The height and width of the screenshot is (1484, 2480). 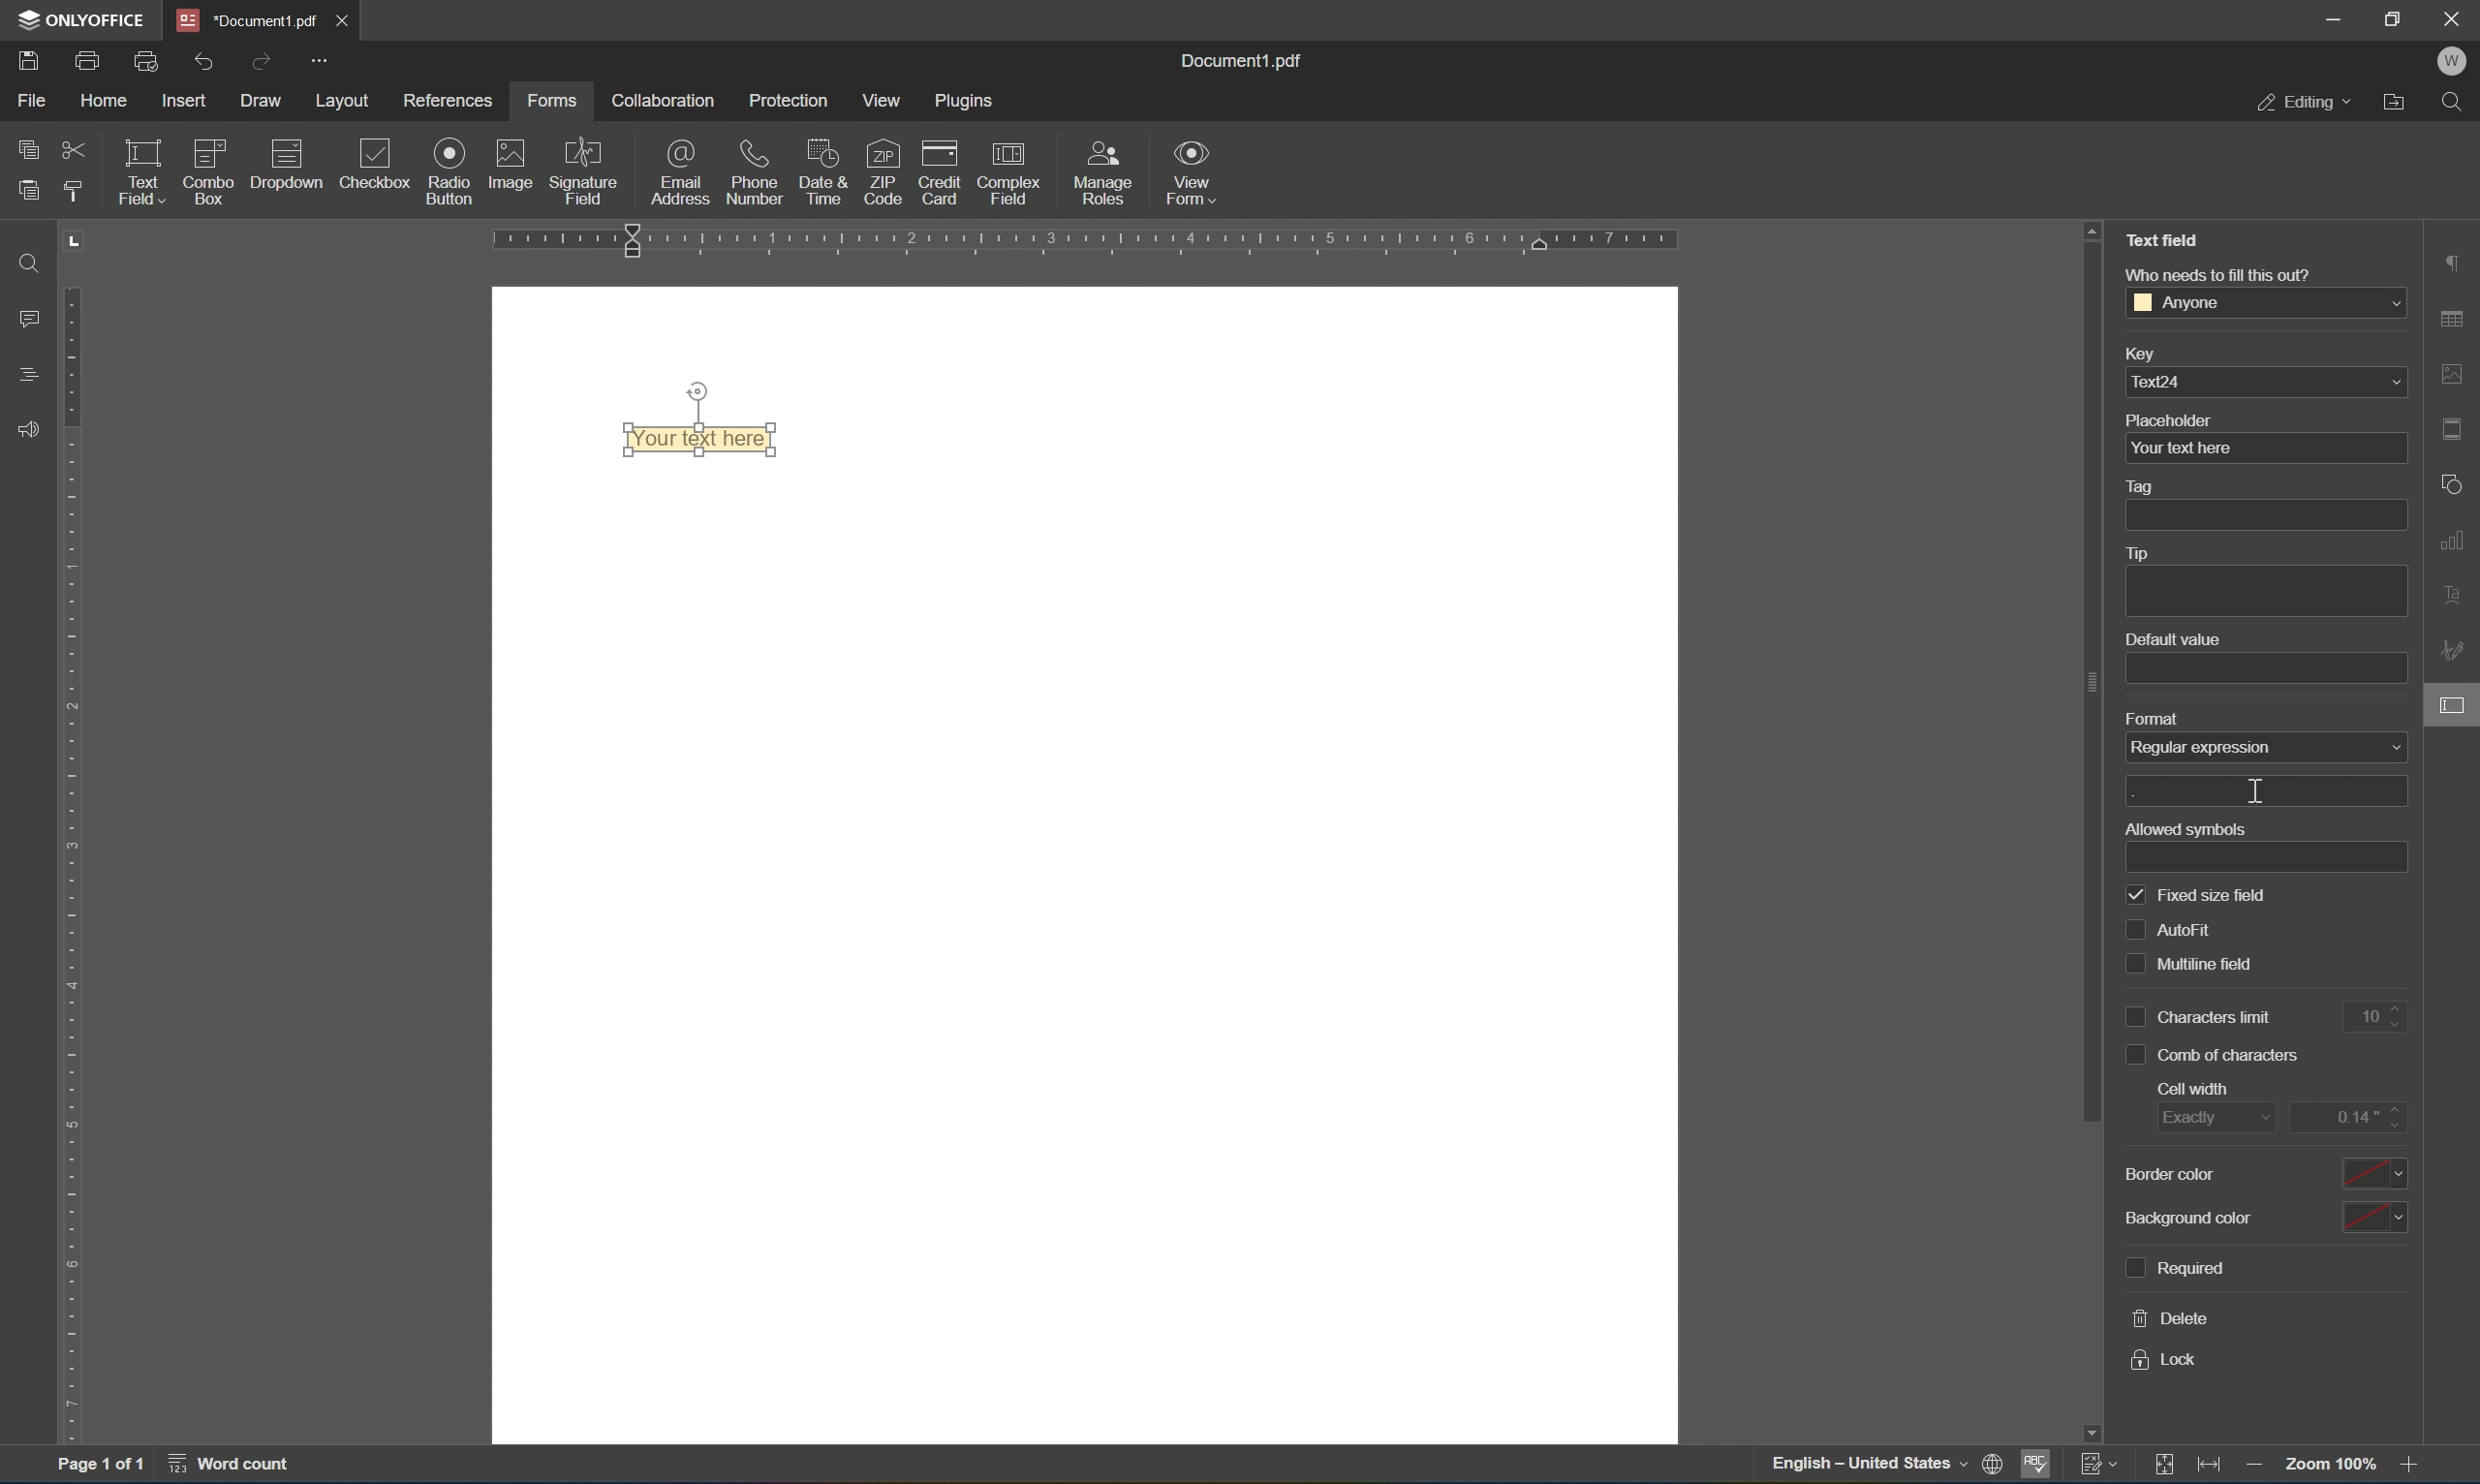 I want to click on placeholder, so click(x=2169, y=420).